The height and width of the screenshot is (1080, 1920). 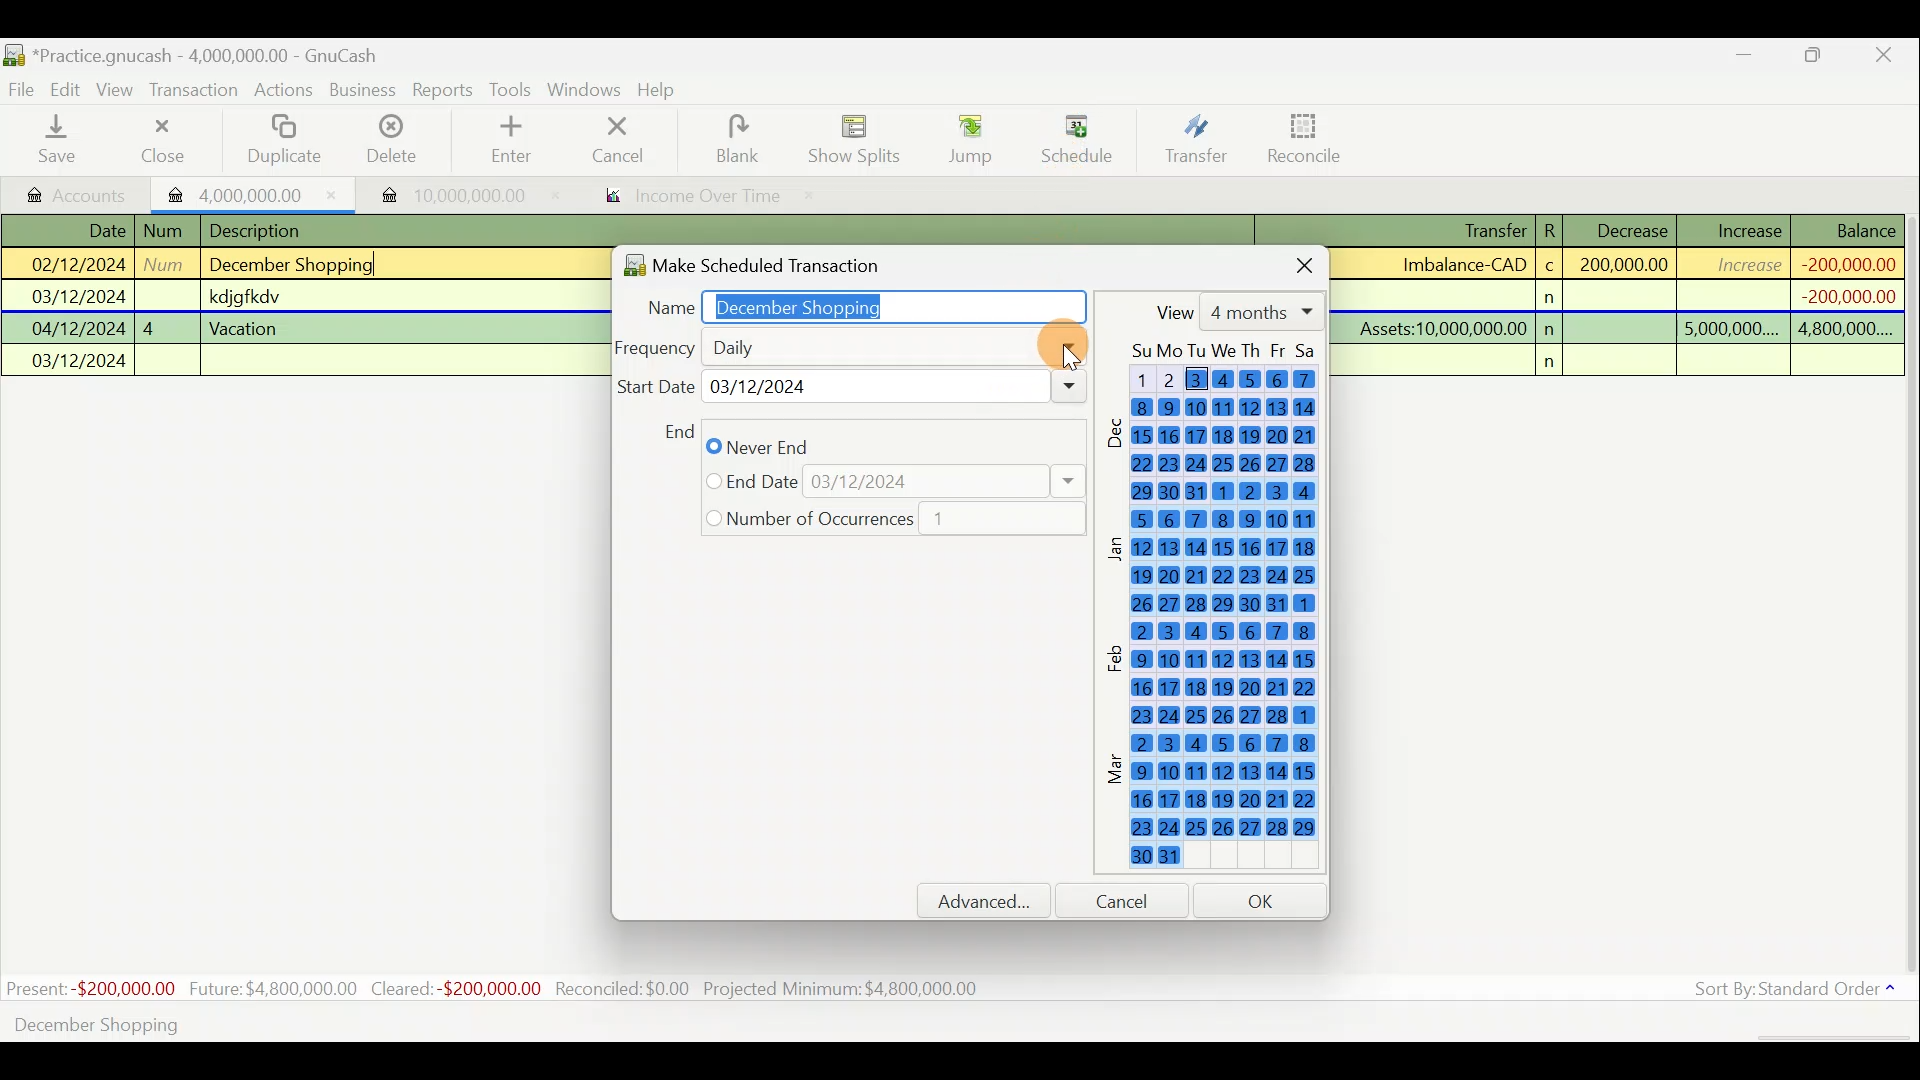 What do you see at coordinates (509, 140) in the screenshot?
I see `Enter` at bounding box center [509, 140].